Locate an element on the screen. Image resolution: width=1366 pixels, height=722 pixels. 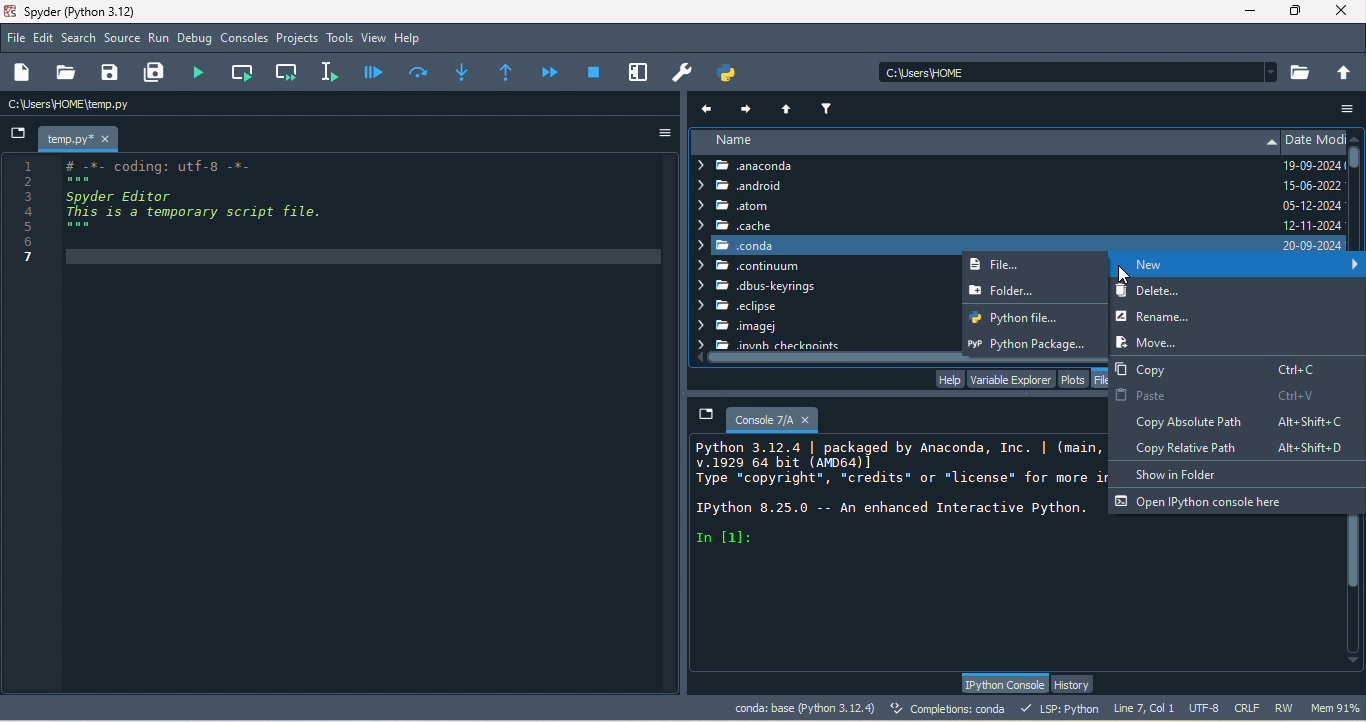
vertical scroll bar is located at coordinates (1357, 173).